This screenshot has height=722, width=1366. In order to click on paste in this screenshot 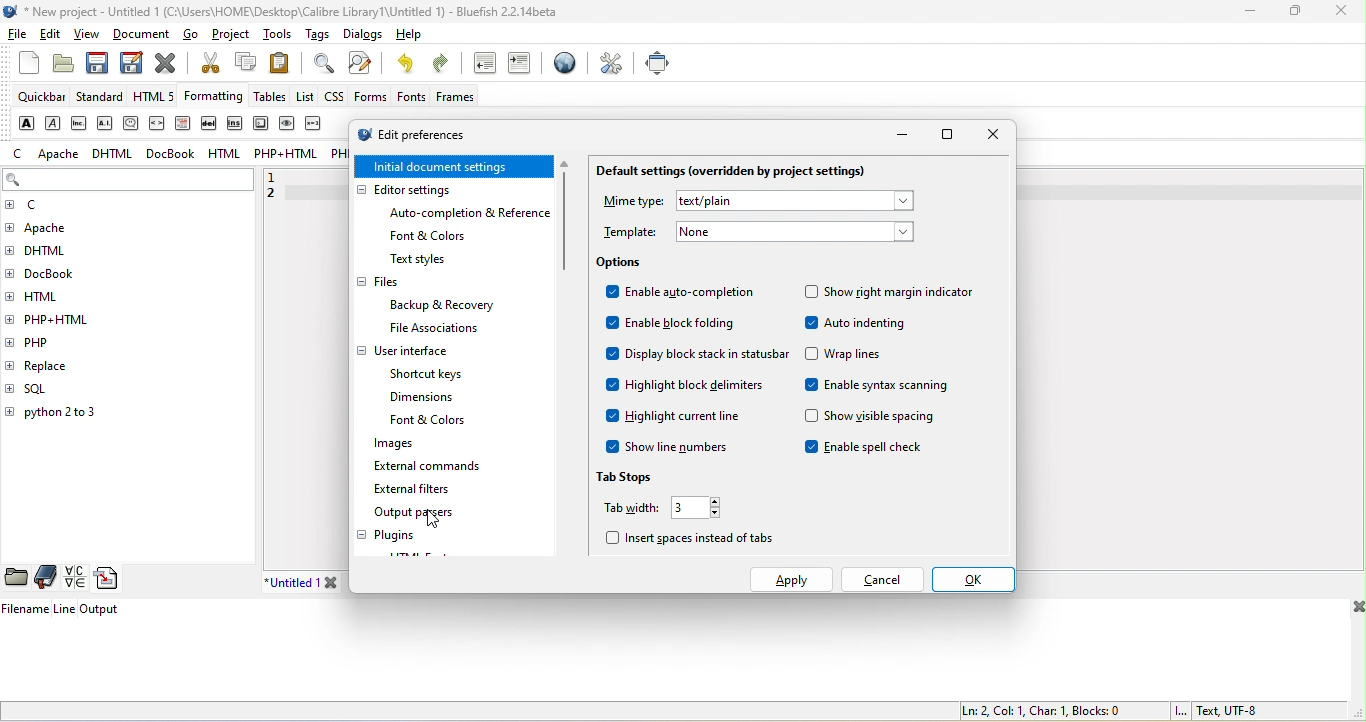, I will do `click(286, 62)`.